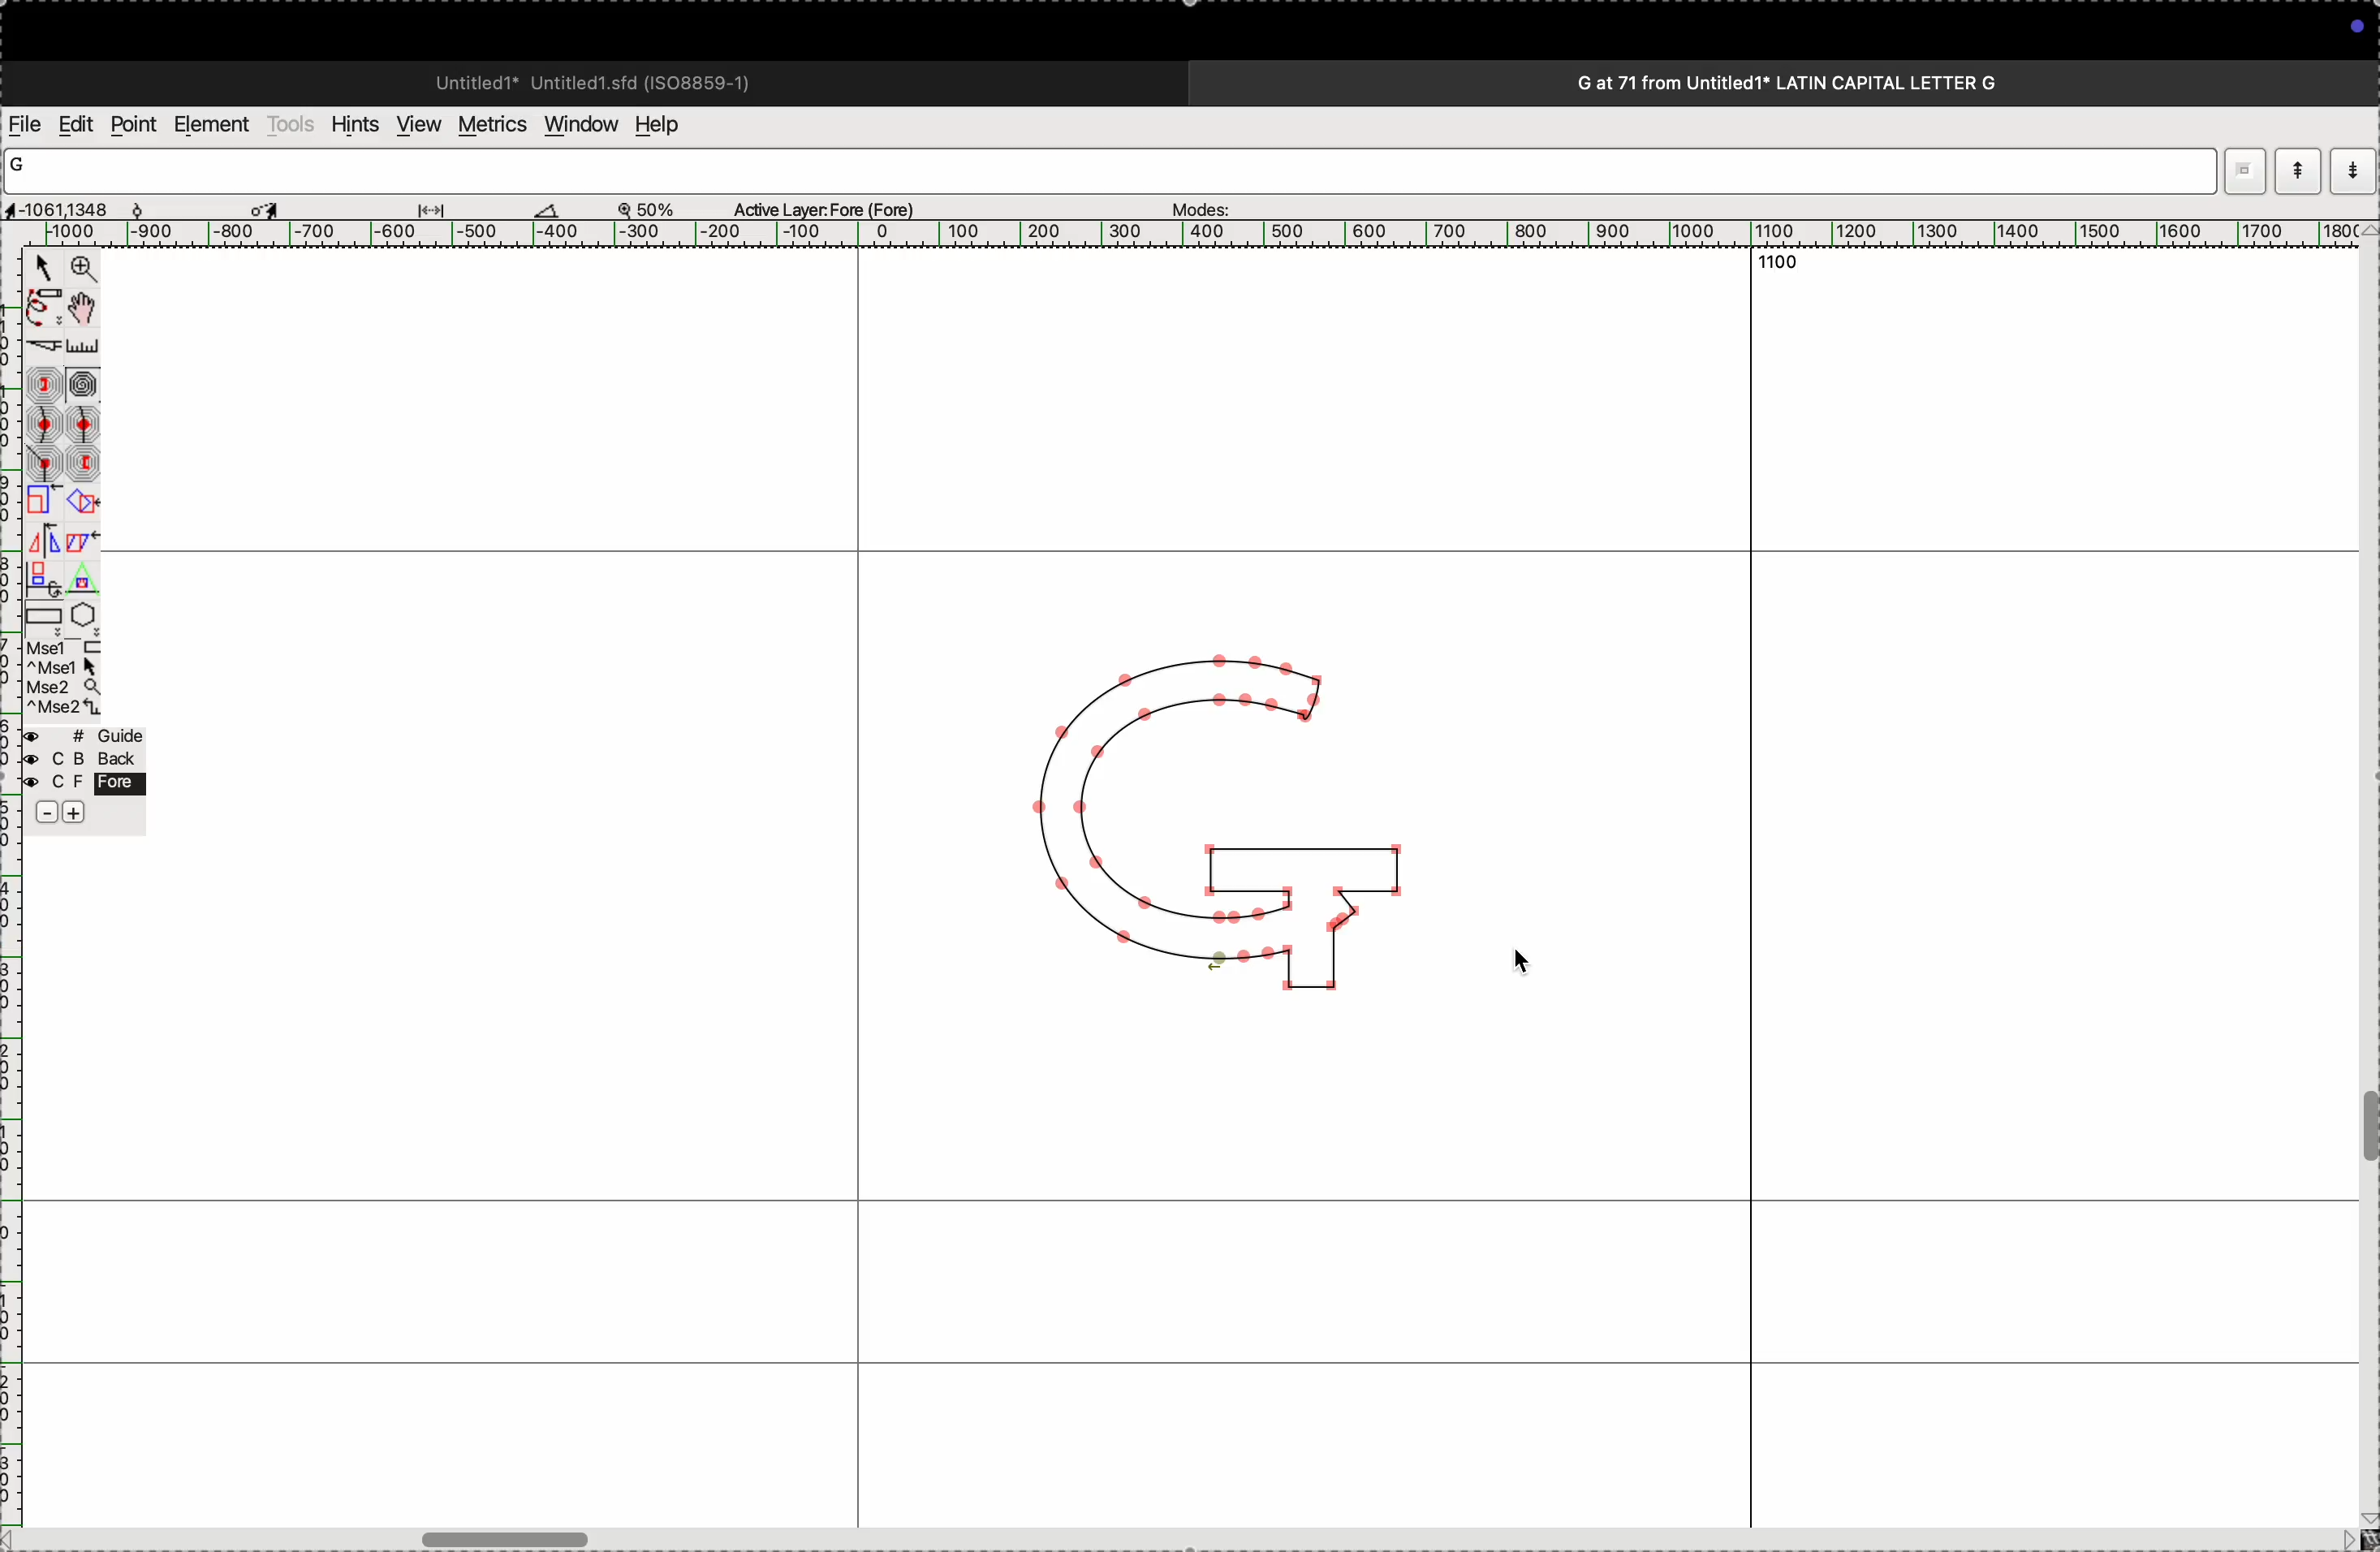  Describe the element at coordinates (2244, 169) in the screenshot. I see `dropdown` at that location.